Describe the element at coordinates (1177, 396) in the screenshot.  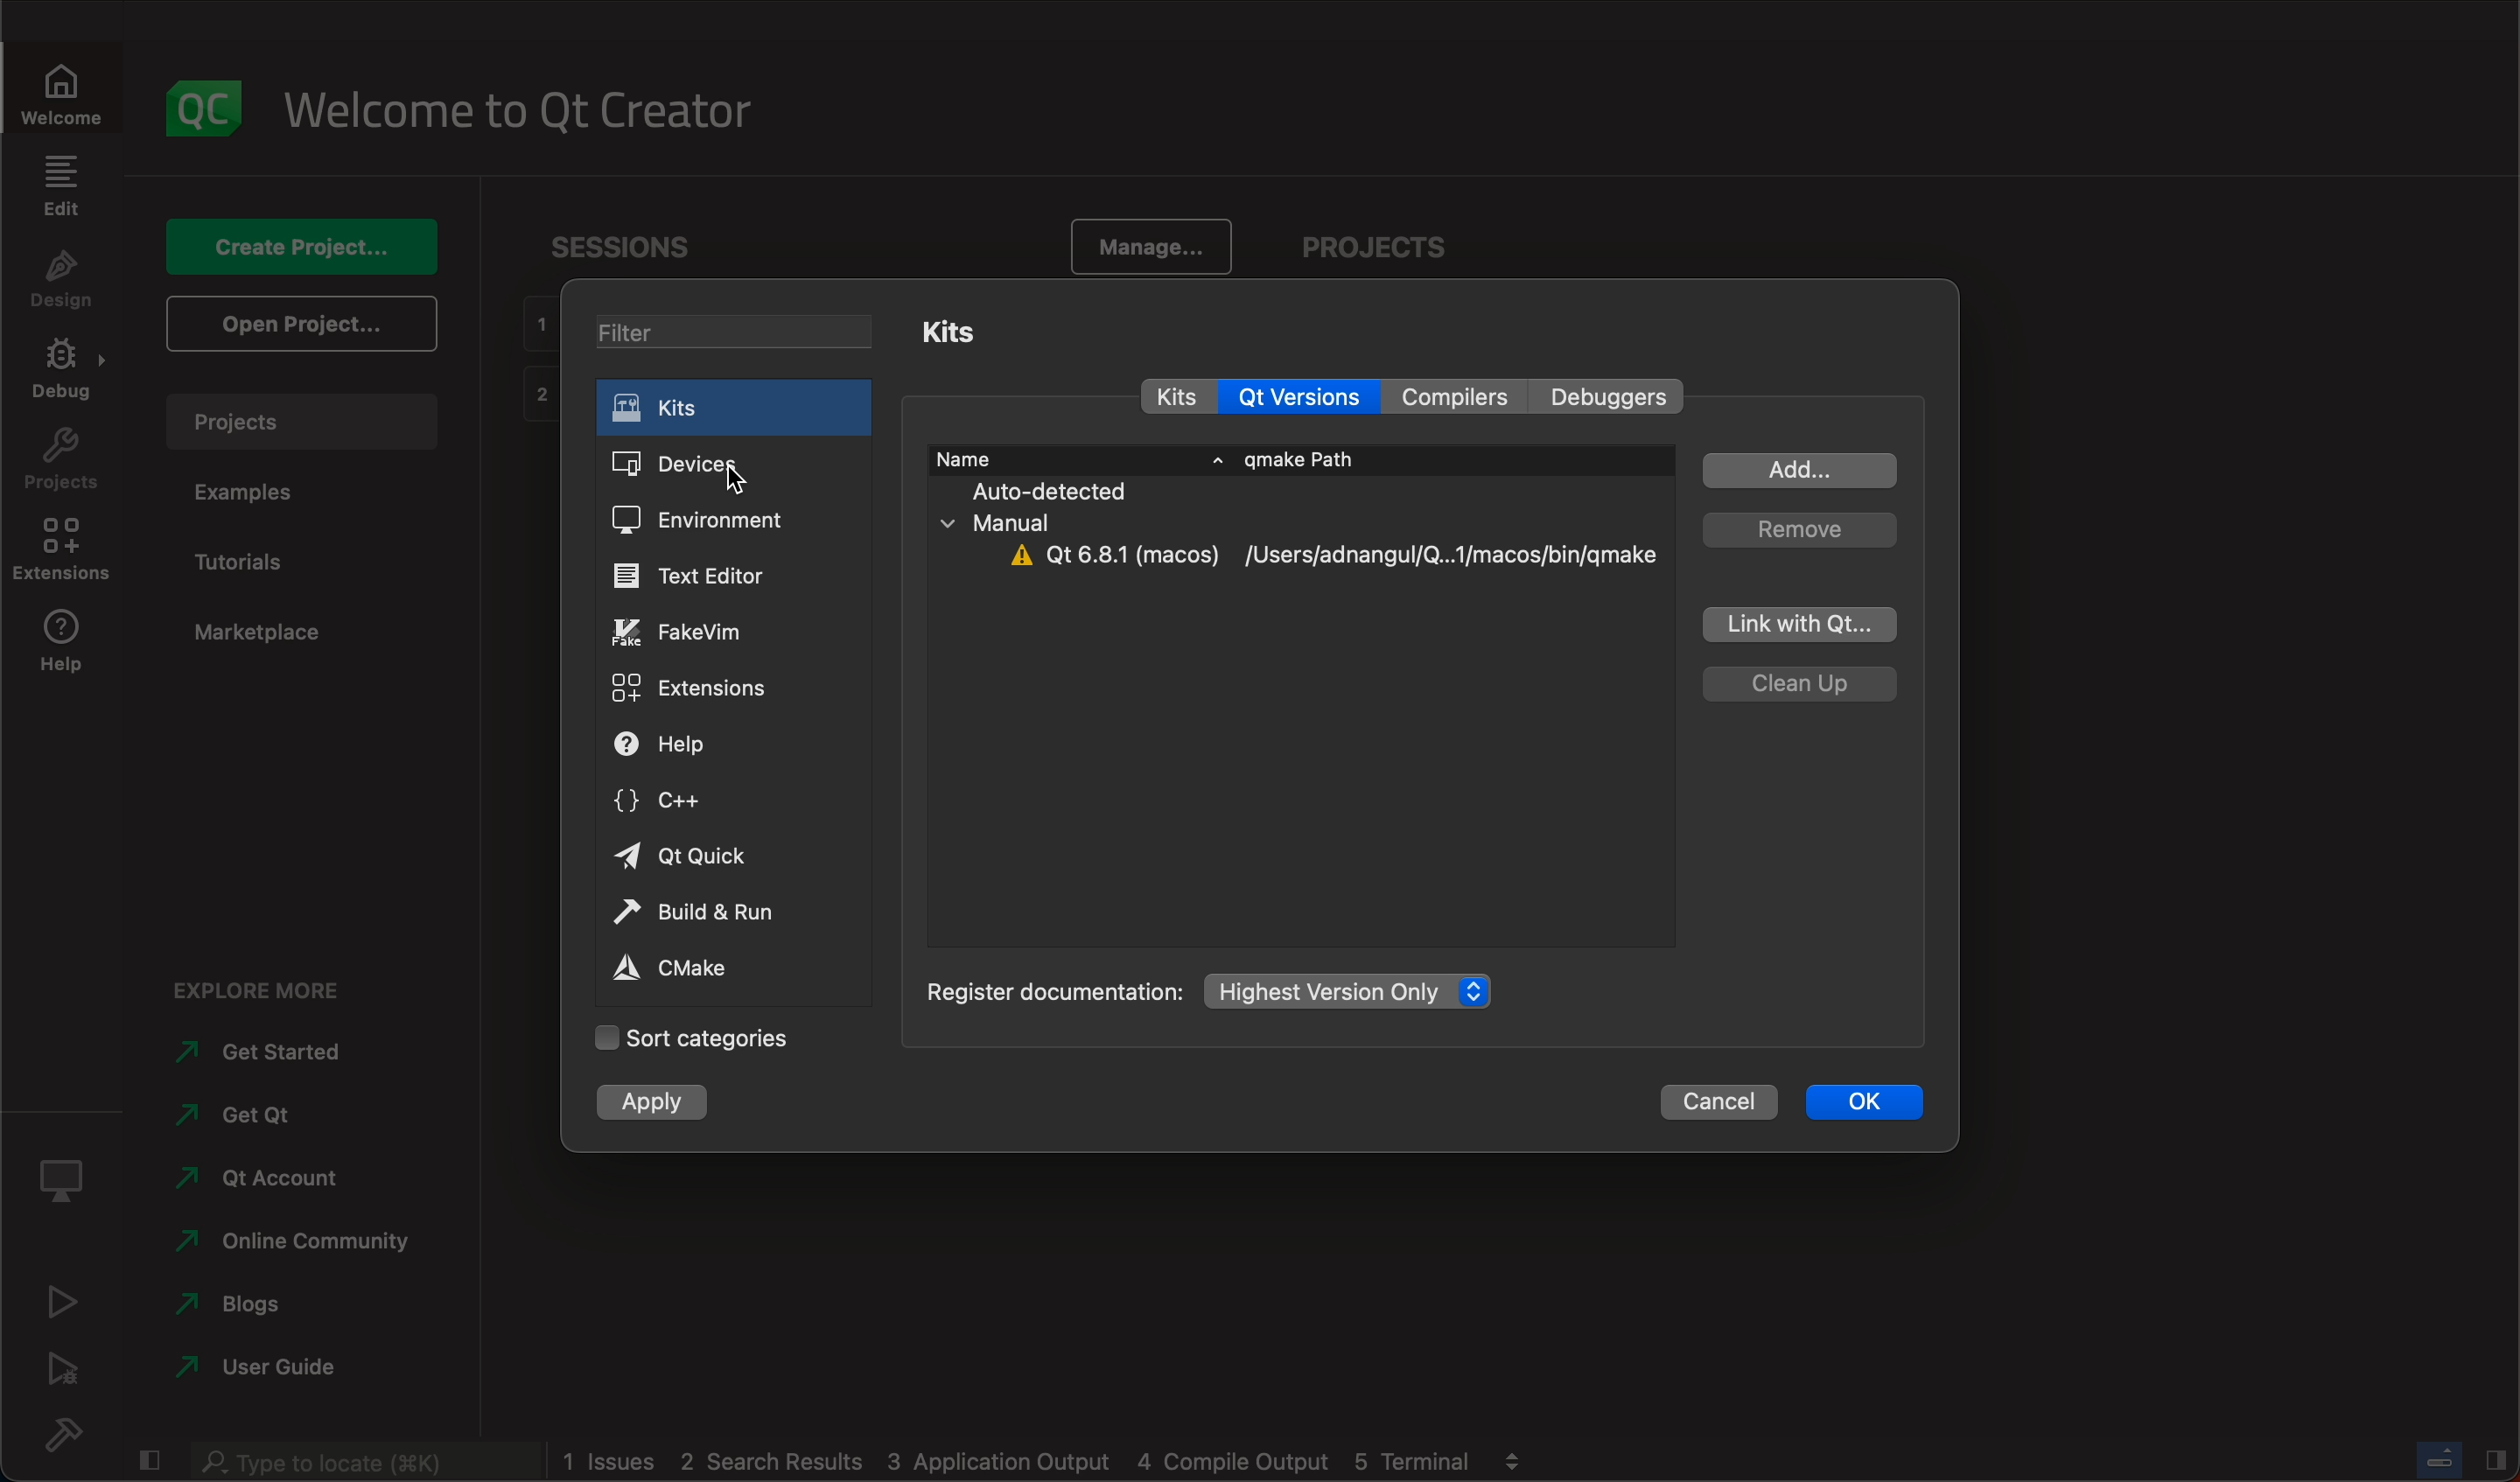
I see `kits` at that location.